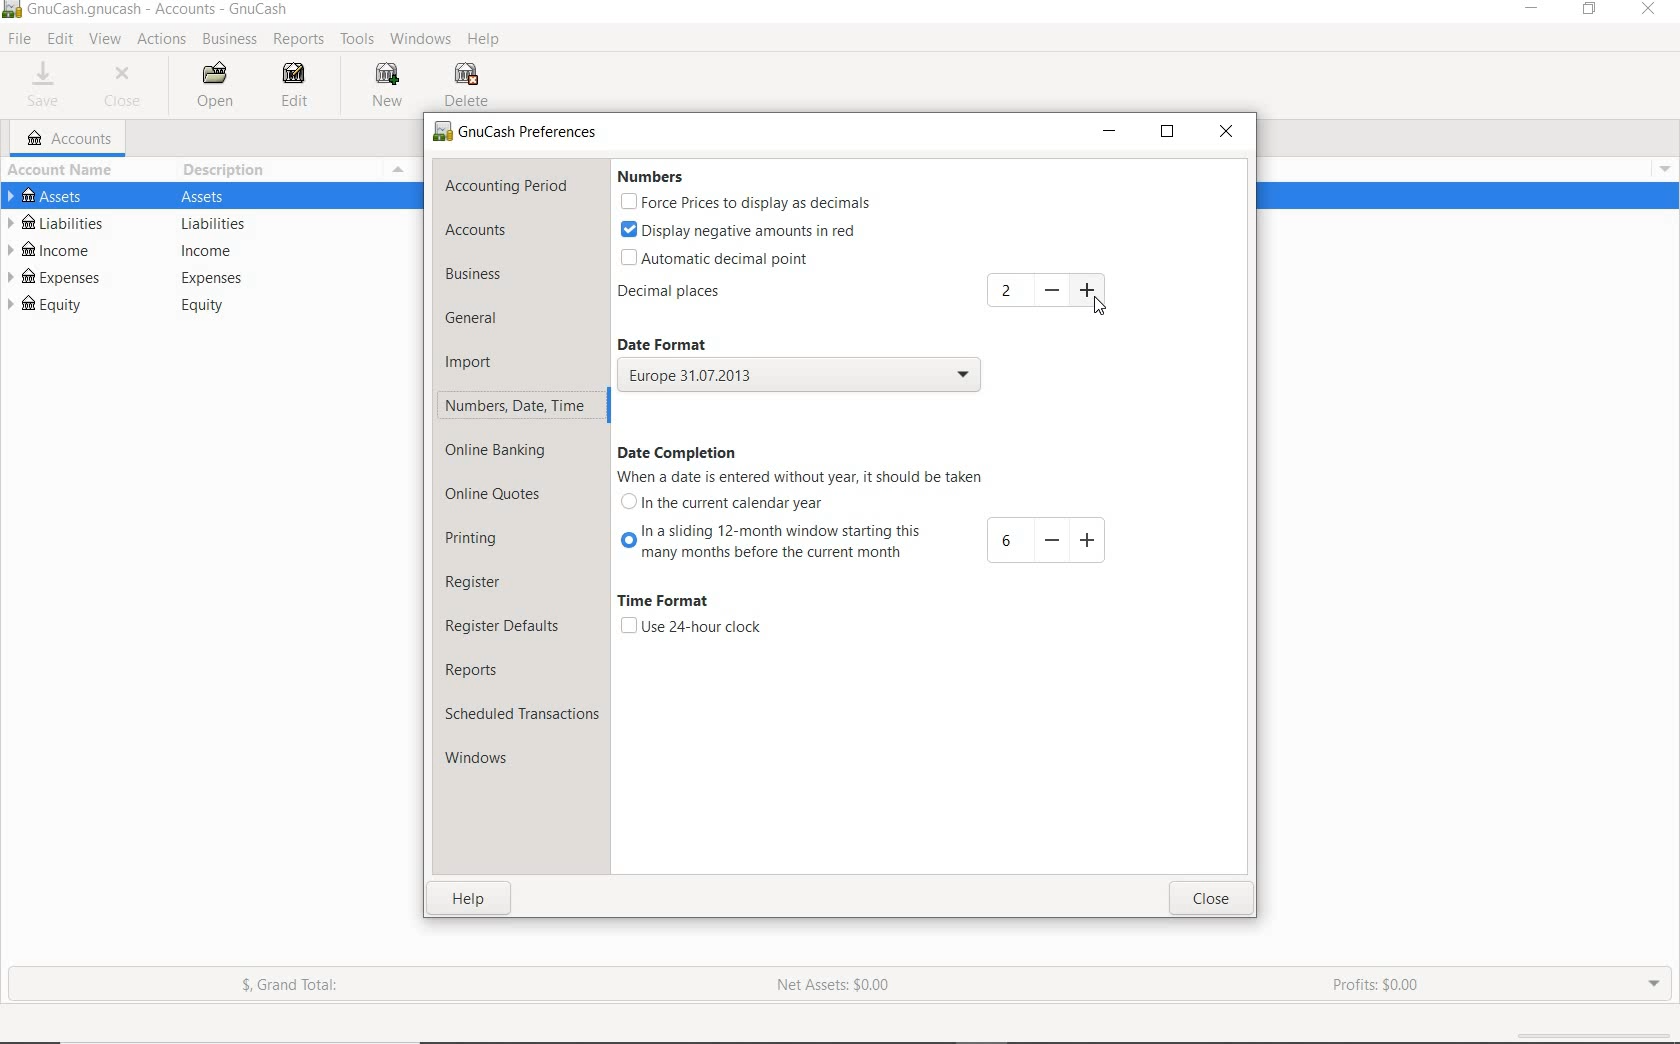 This screenshot has width=1680, height=1044. Describe the element at coordinates (521, 713) in the screenshot. I see `scheduled transactions` at that location.